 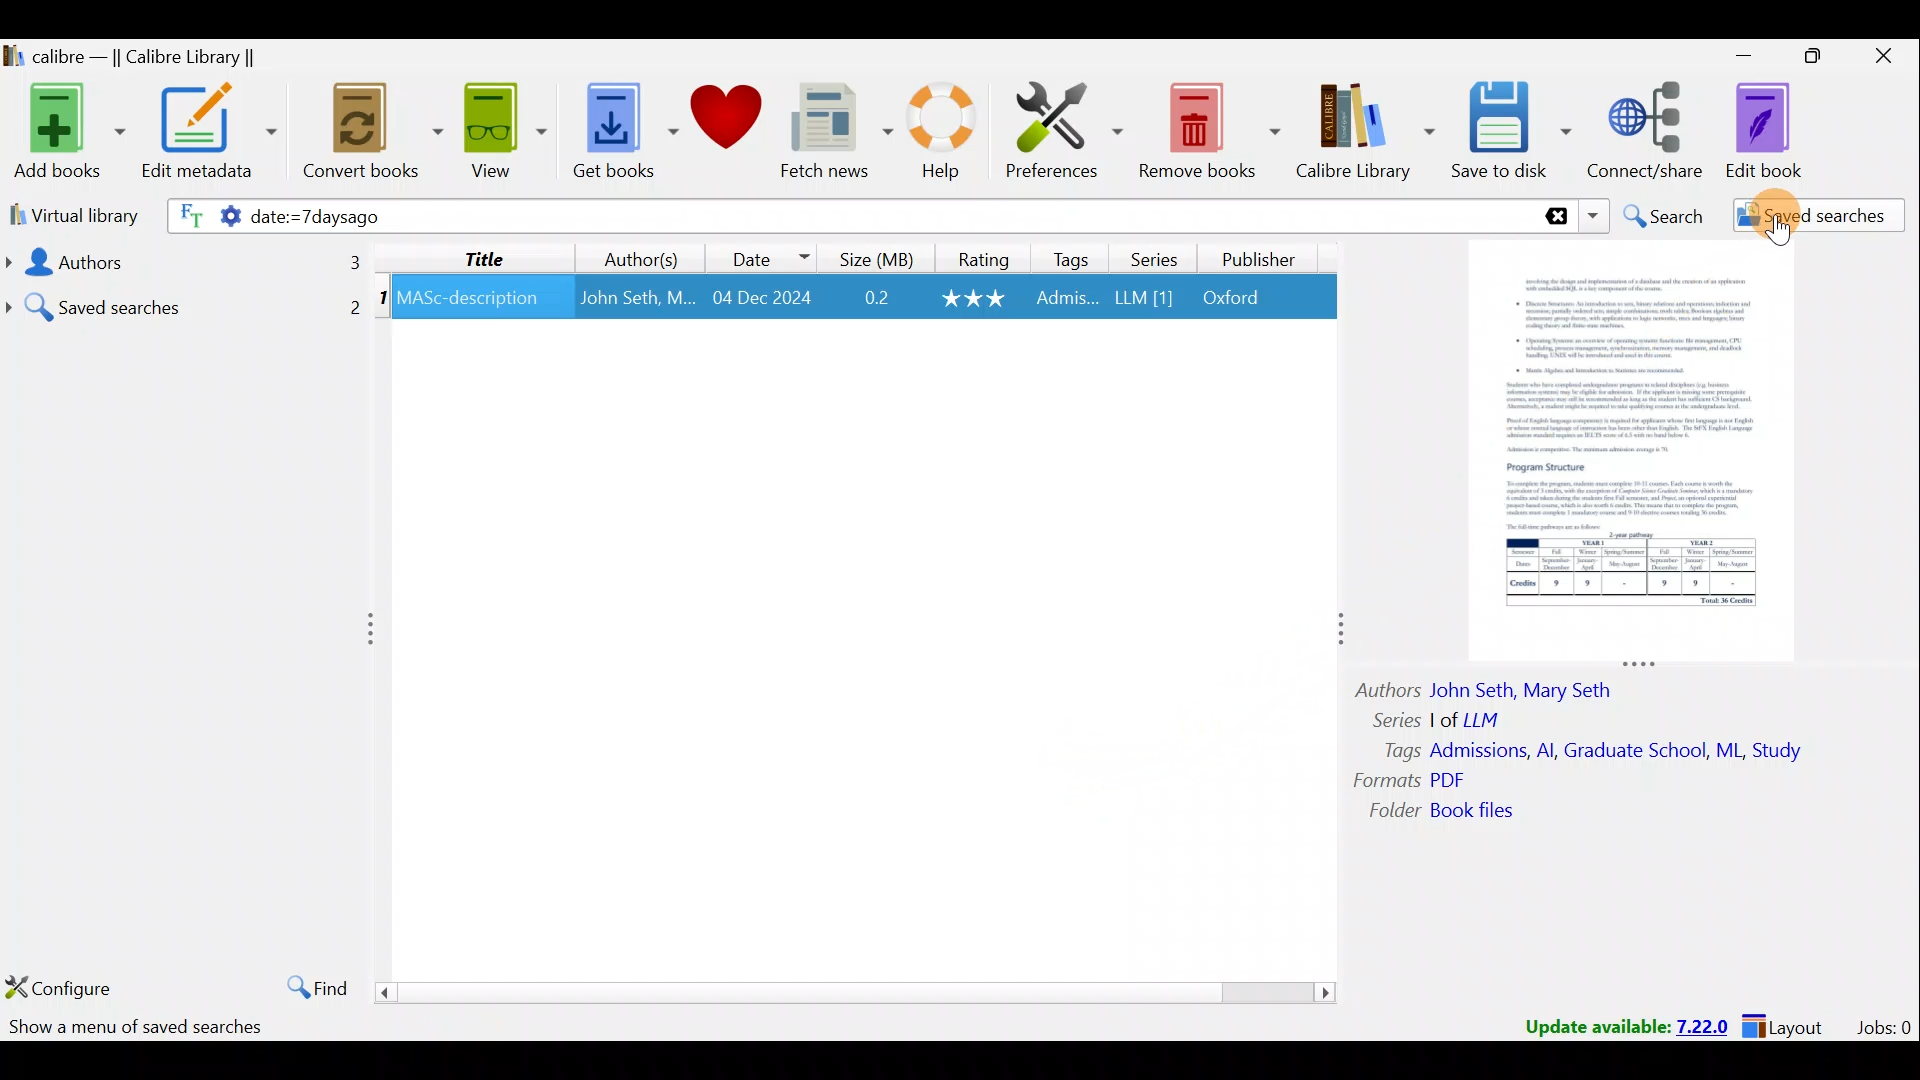 I want to click on Saved searches, so click(x=185, y=300).